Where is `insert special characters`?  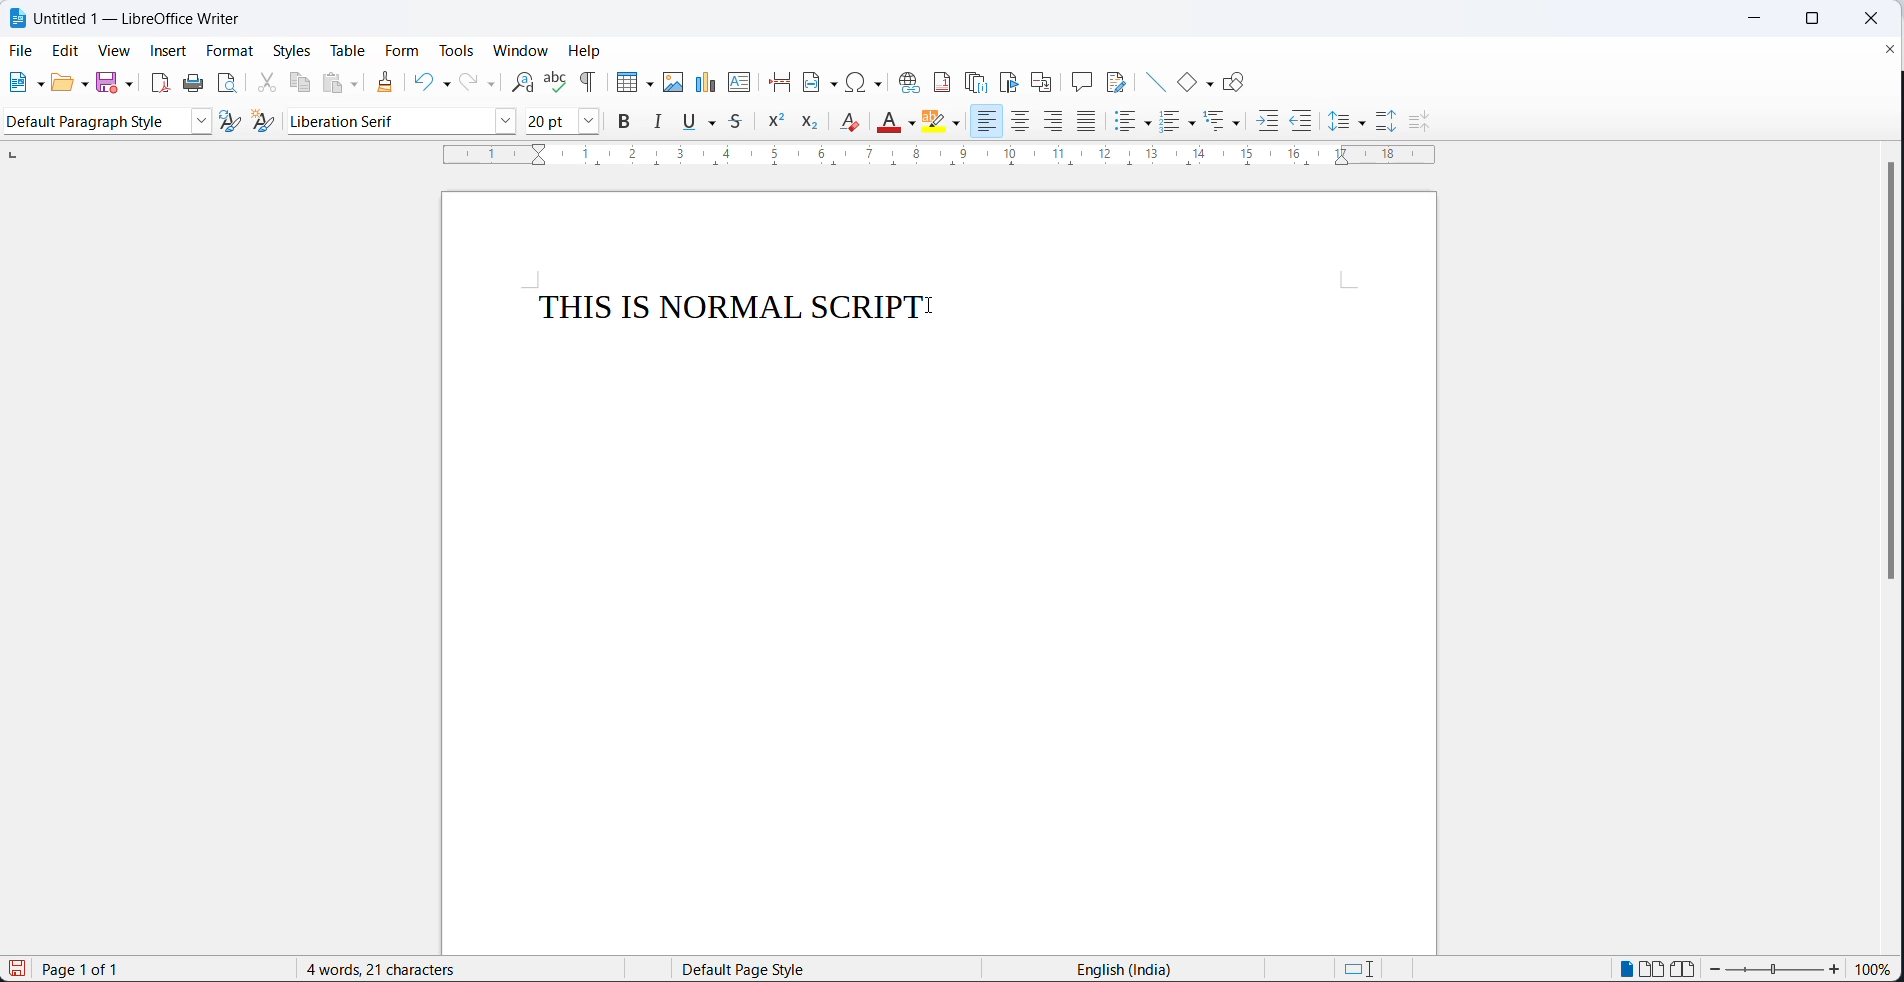
insert special characters is located at coordinates (867, 82).